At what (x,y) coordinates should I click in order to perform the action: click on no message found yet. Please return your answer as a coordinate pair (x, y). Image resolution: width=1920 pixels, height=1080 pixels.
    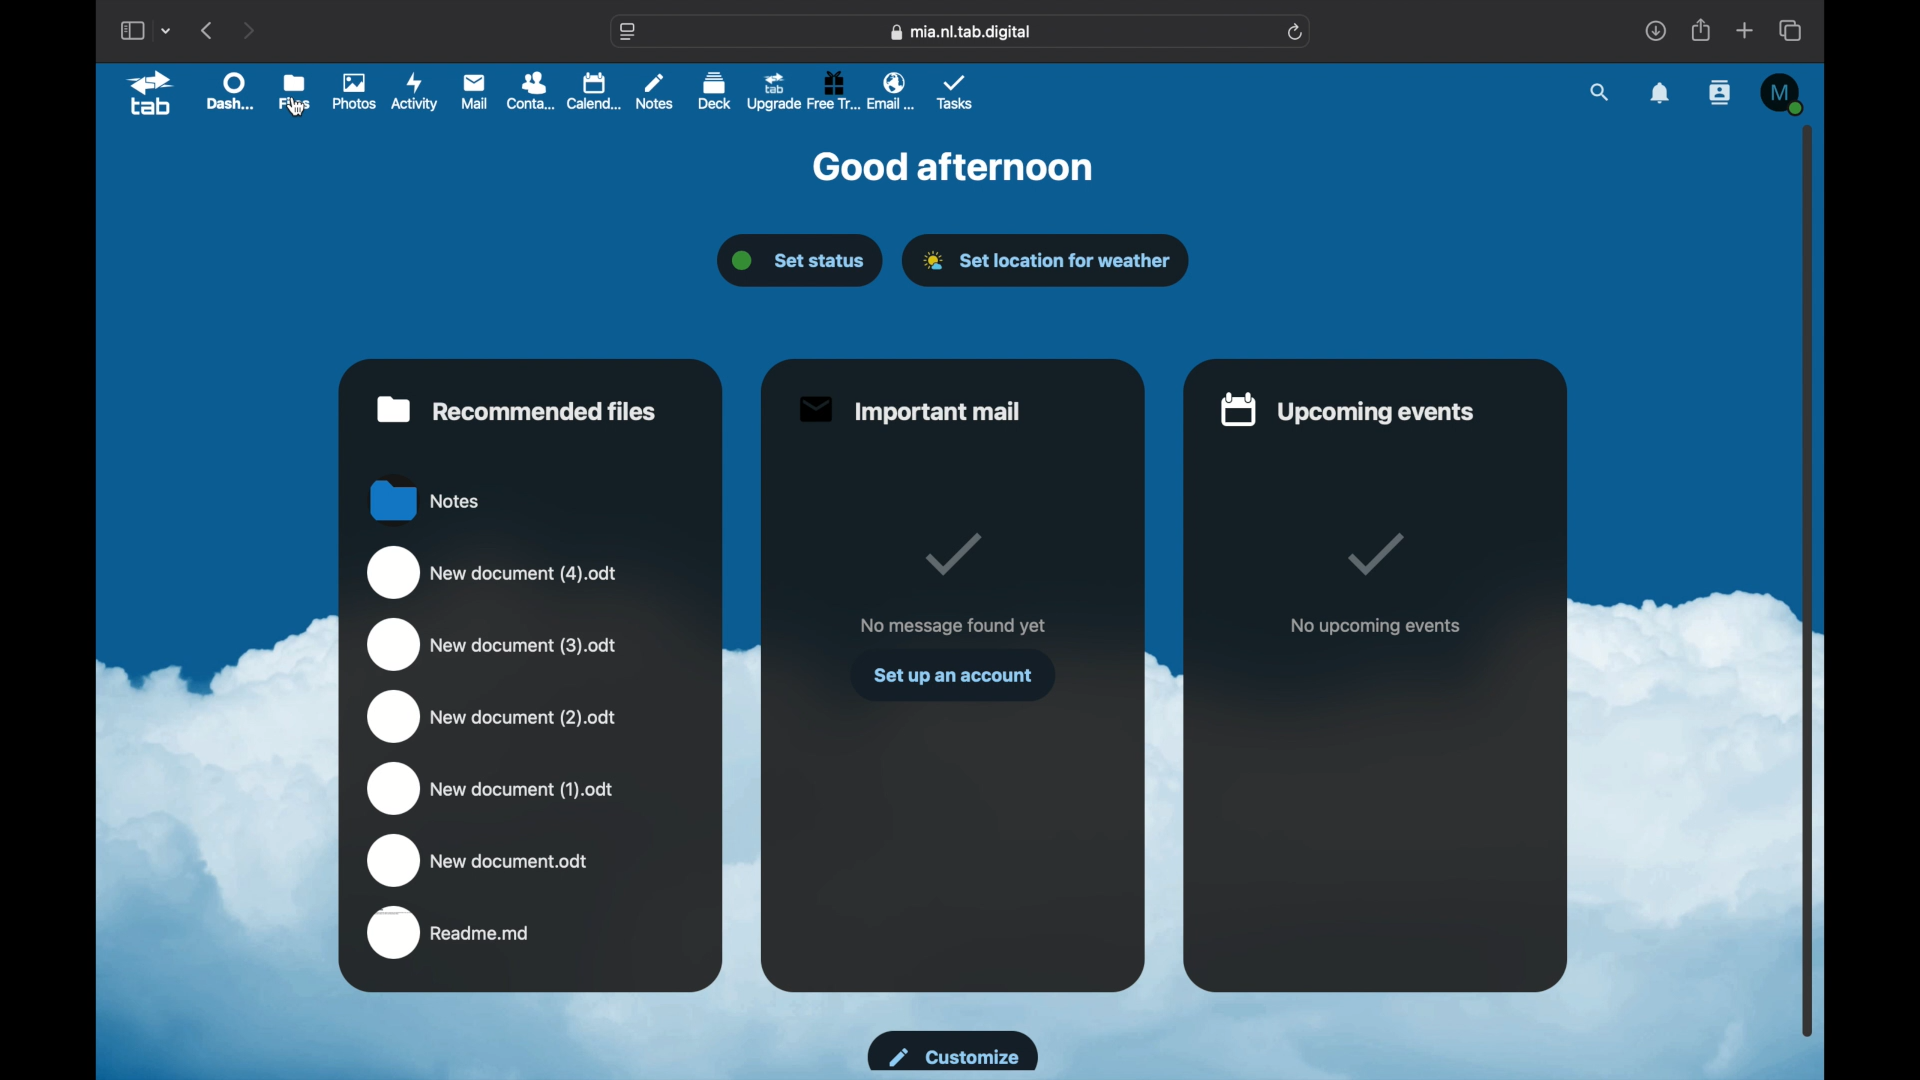
    Looking at the image, I should click on (955, 625).